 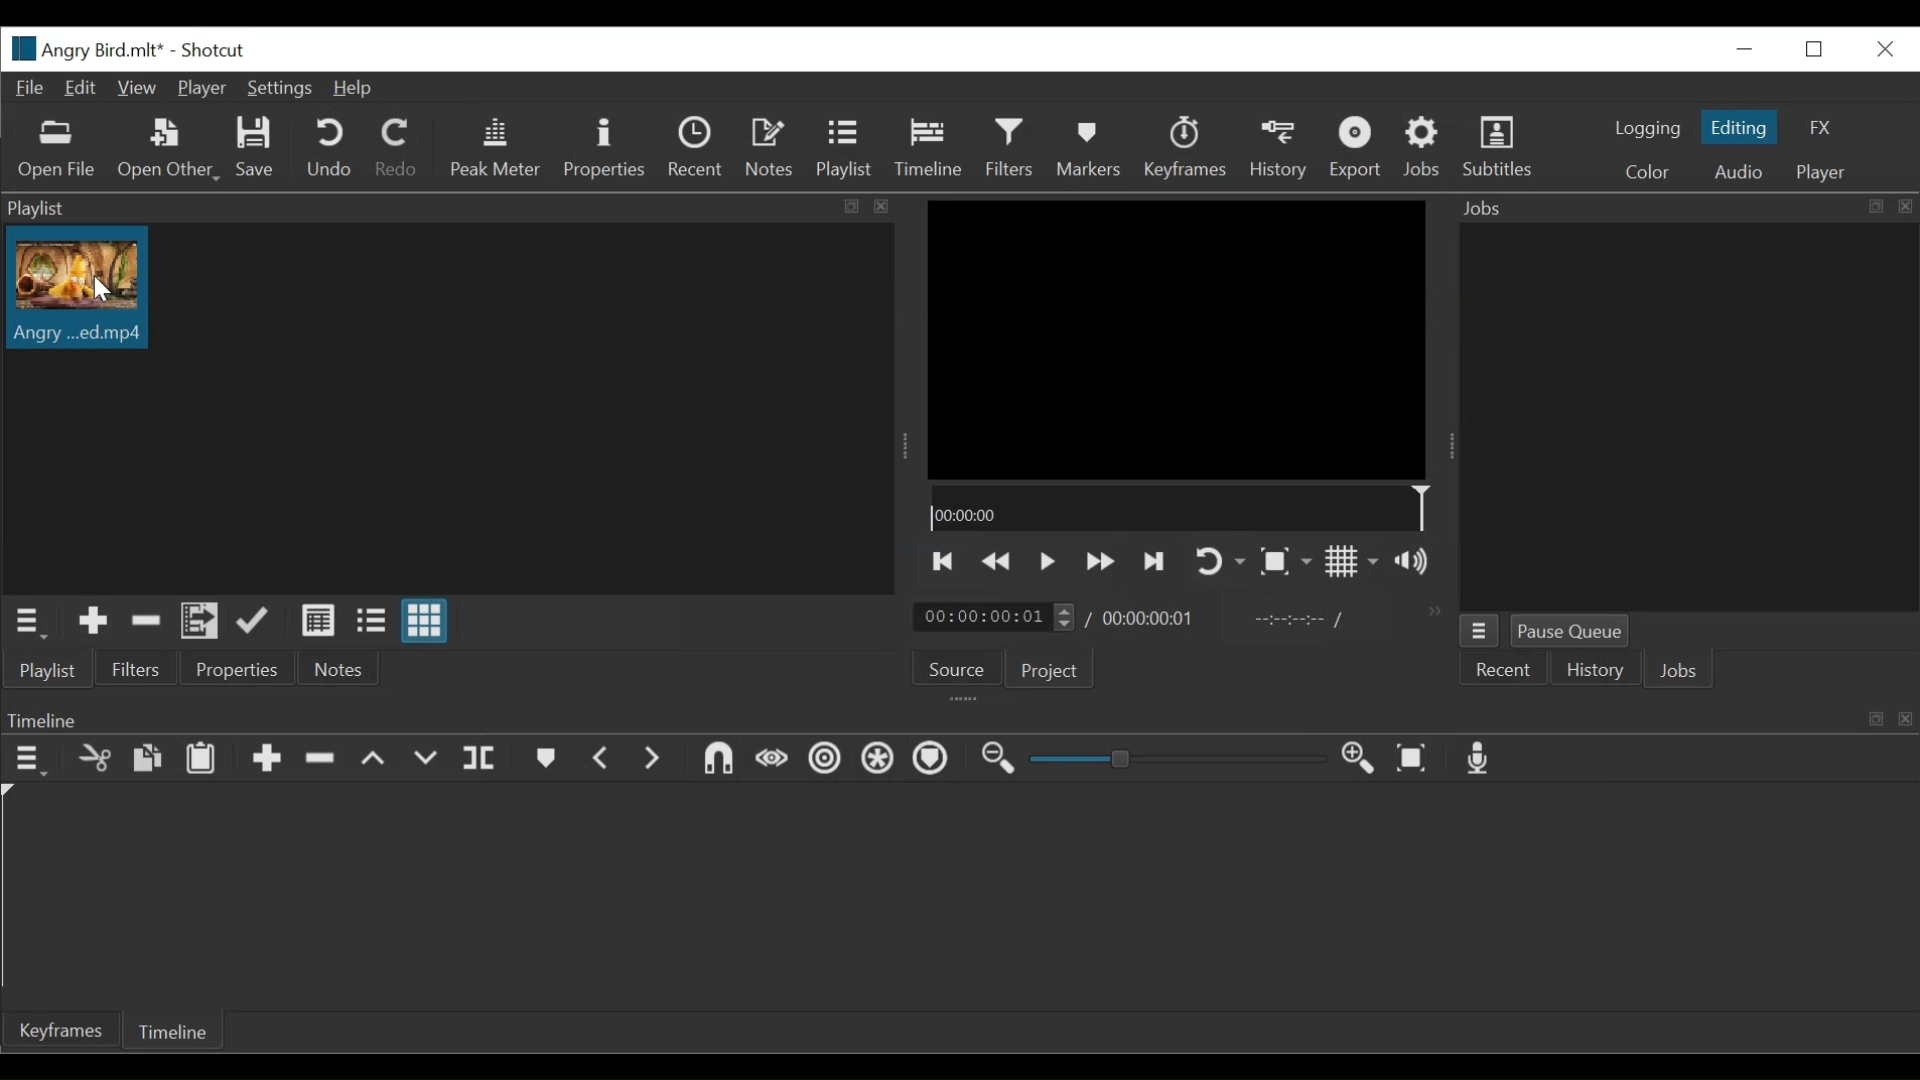 I want to click on Snap, so click(x=717, y=761).